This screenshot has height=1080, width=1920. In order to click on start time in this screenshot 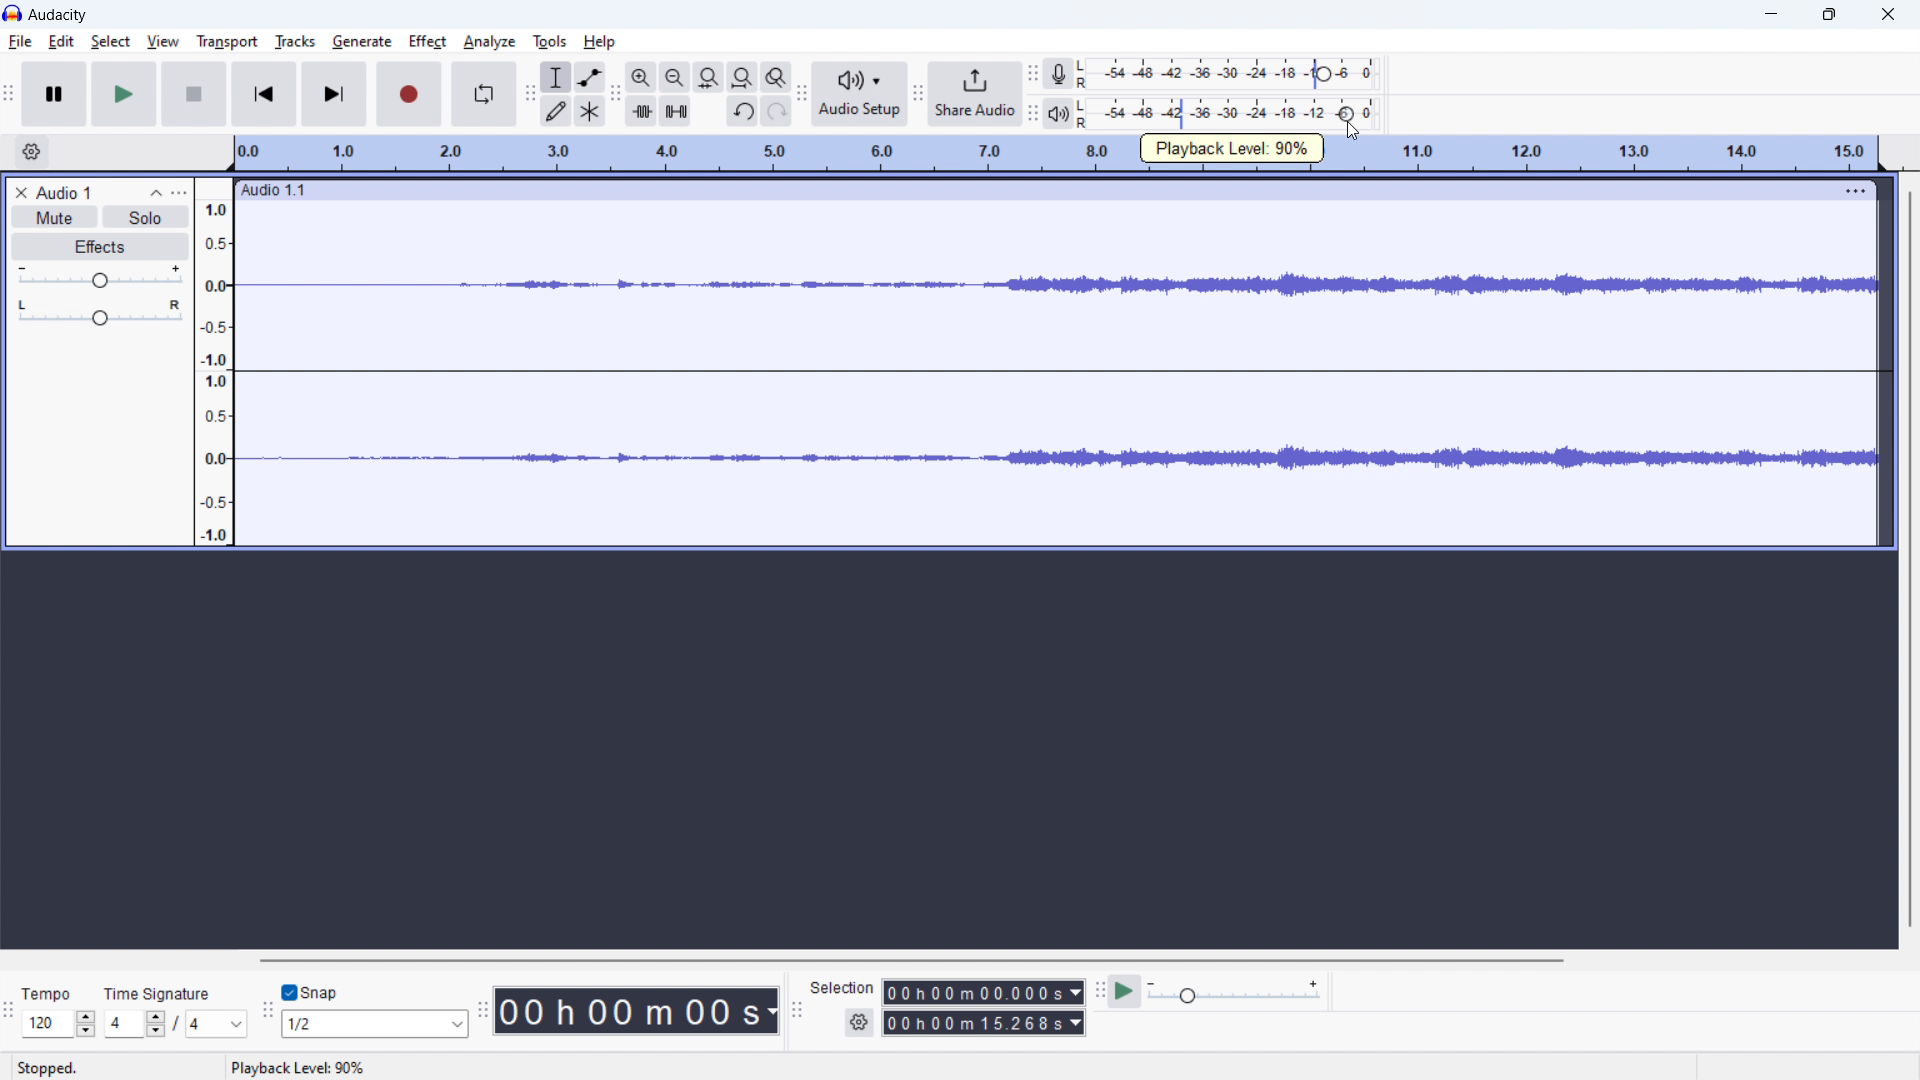, I will do `click(981, 991)`.